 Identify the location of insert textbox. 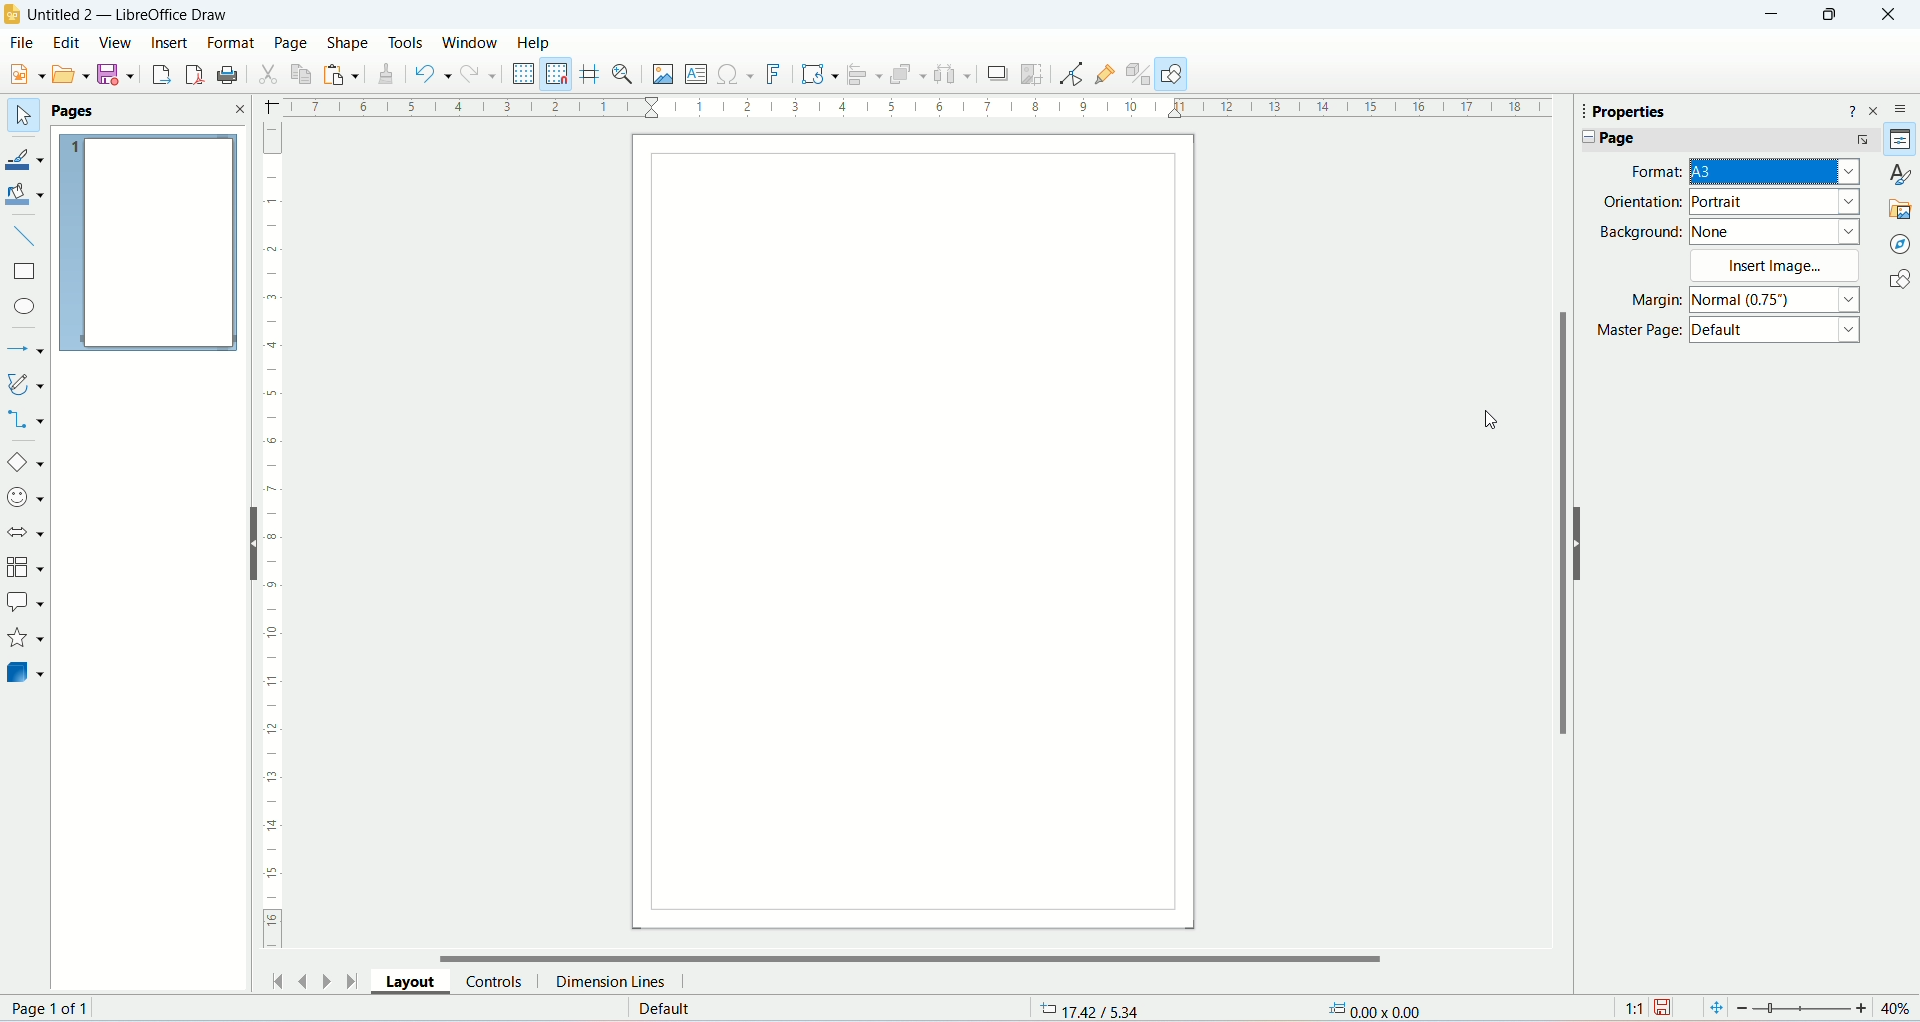
(693, 75).